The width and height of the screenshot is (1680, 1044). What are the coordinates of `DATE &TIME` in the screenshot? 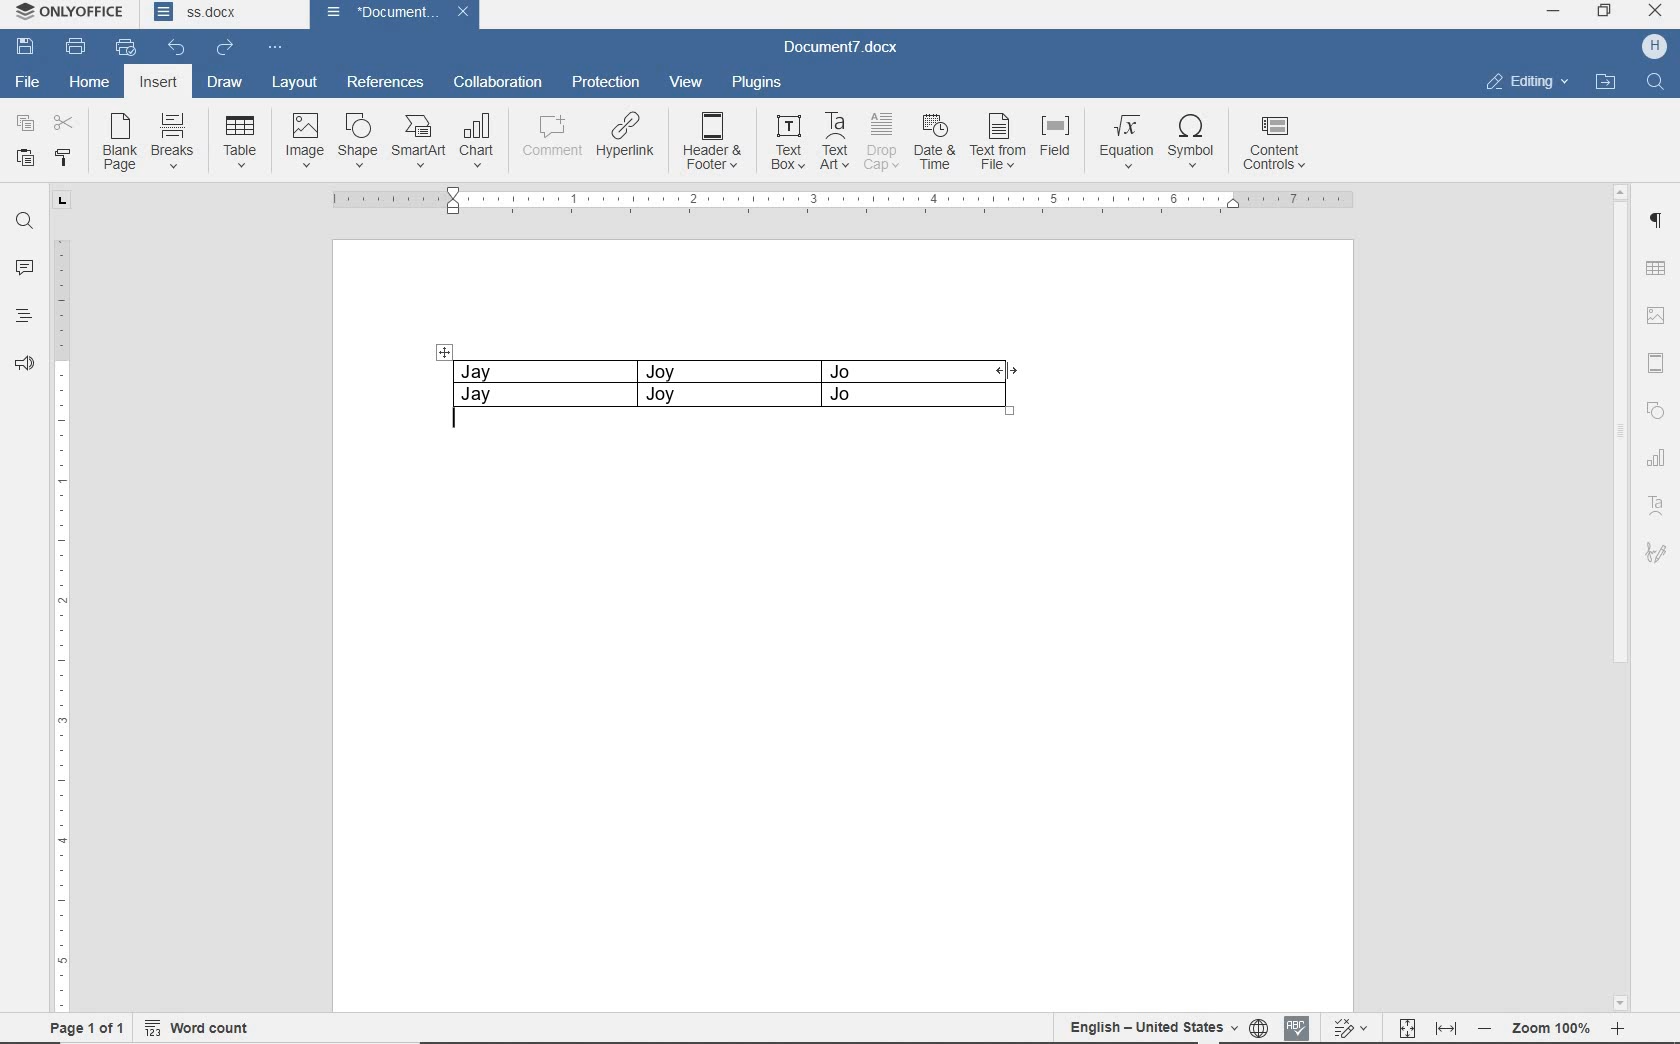 It's located at (934, 141).